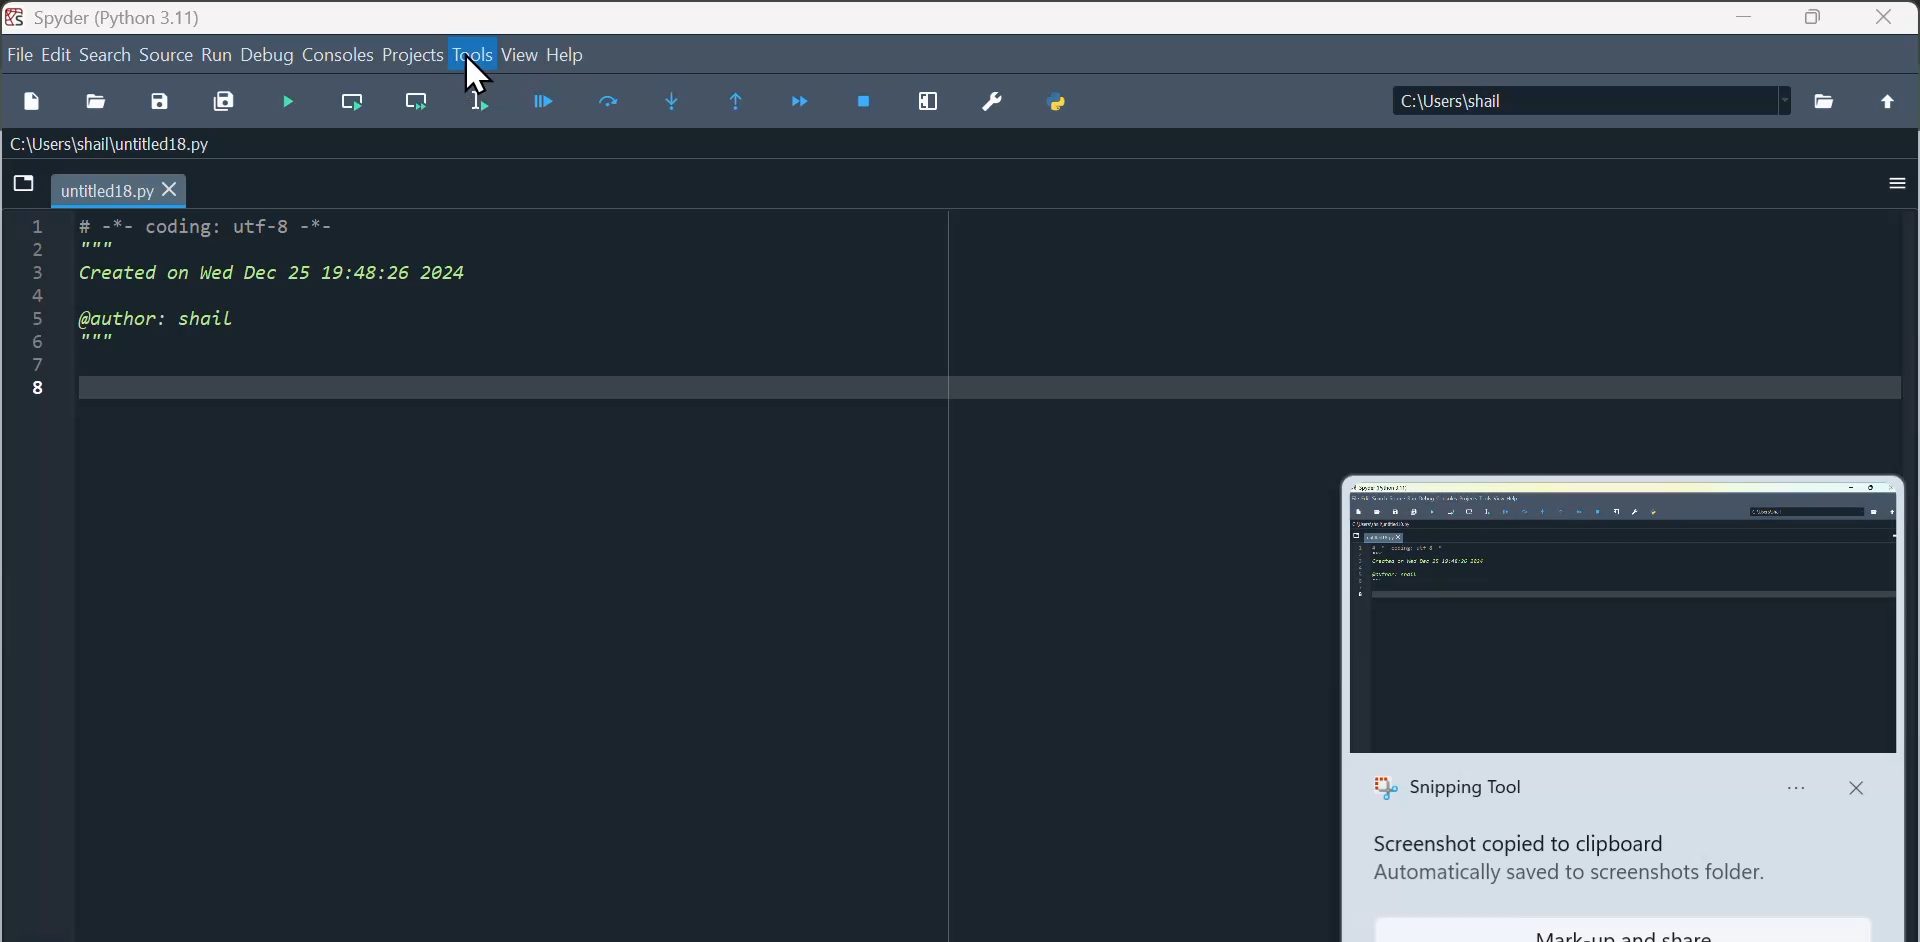  What do you see at coordinates (1061, 106) in the screenshot?
I see `Python path manager` at bounding box center [1061, 106].